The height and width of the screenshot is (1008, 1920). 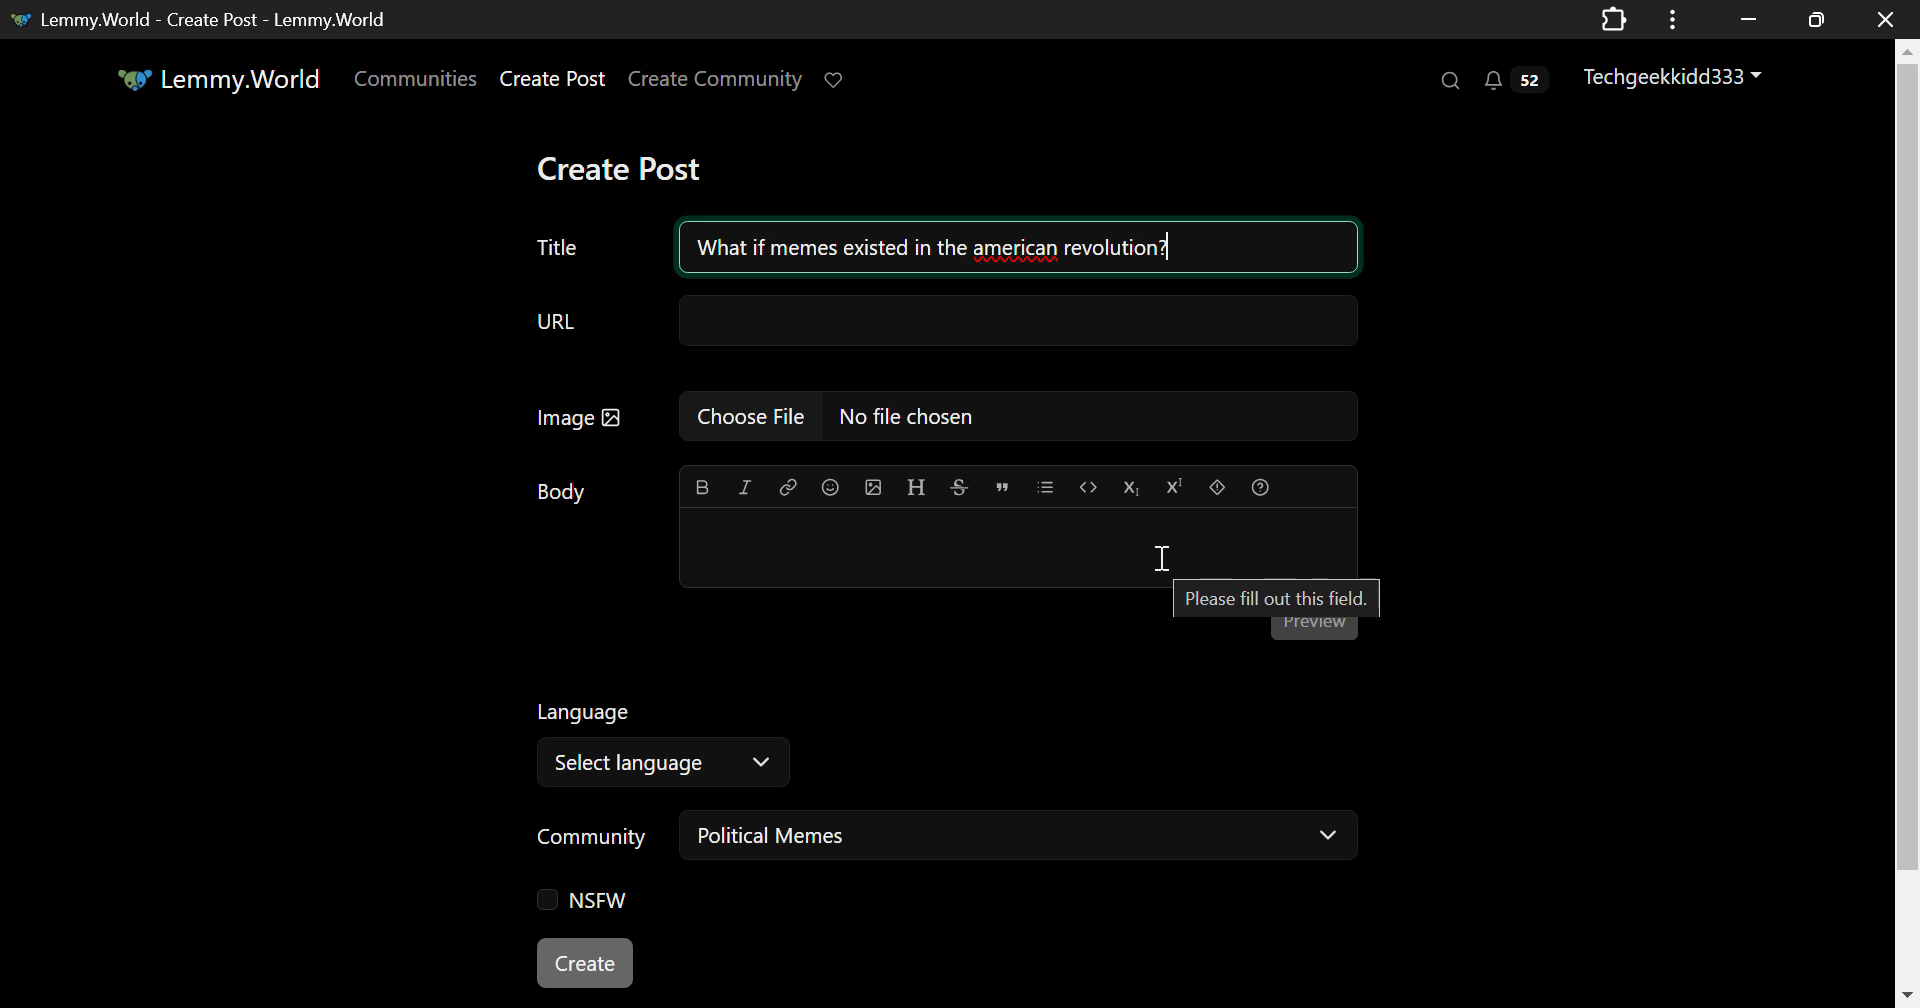 I want to click on Close window, so click(x=1888, y=18).